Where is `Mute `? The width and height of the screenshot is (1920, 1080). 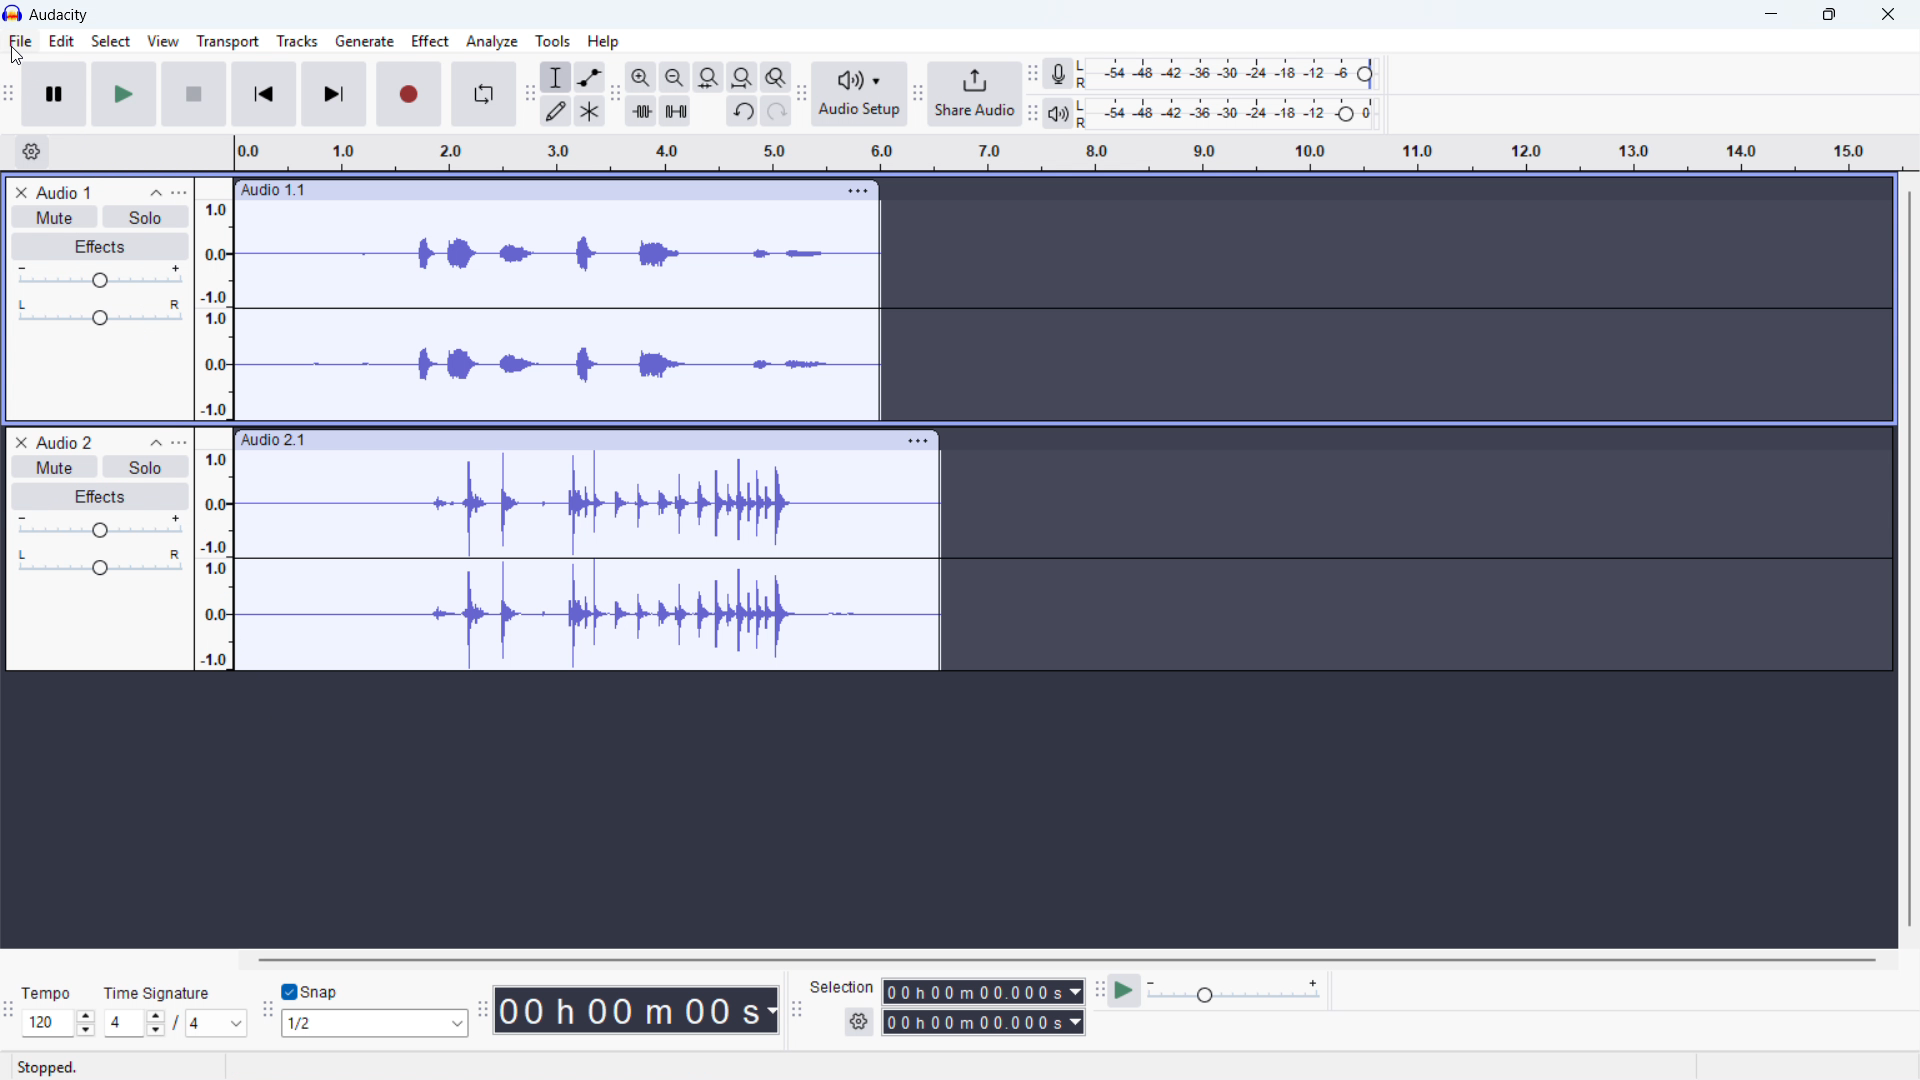
Mute  is located at coordinates (55, 217).